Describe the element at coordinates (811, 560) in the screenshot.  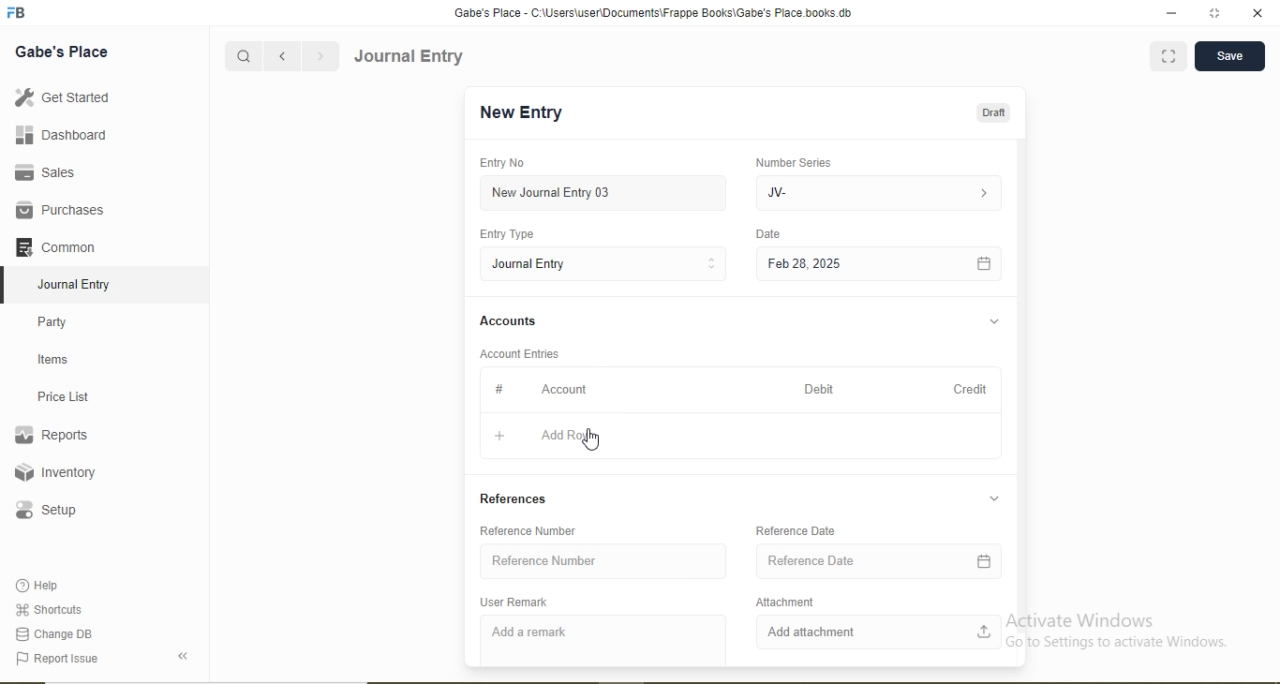
I see `Reference Date` at that location.